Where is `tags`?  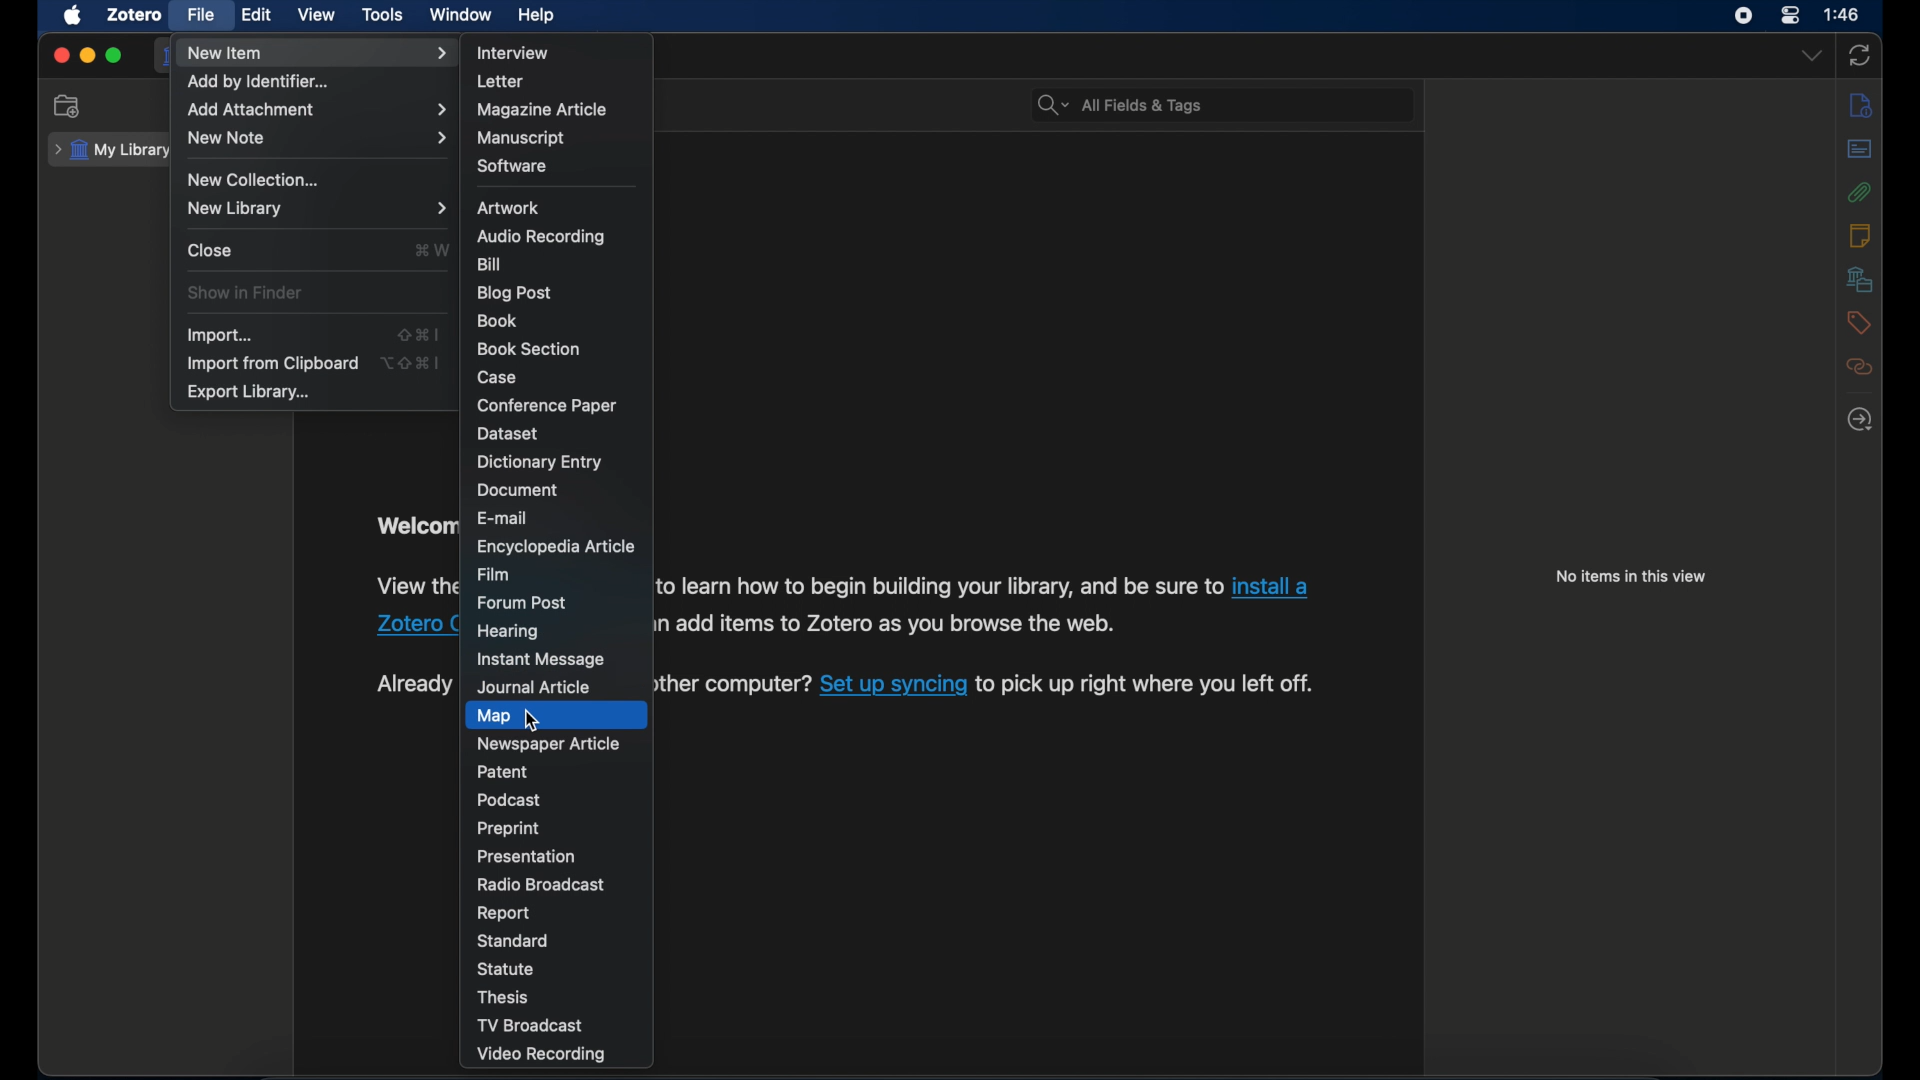
tags is located at coordinates (1861, 323).